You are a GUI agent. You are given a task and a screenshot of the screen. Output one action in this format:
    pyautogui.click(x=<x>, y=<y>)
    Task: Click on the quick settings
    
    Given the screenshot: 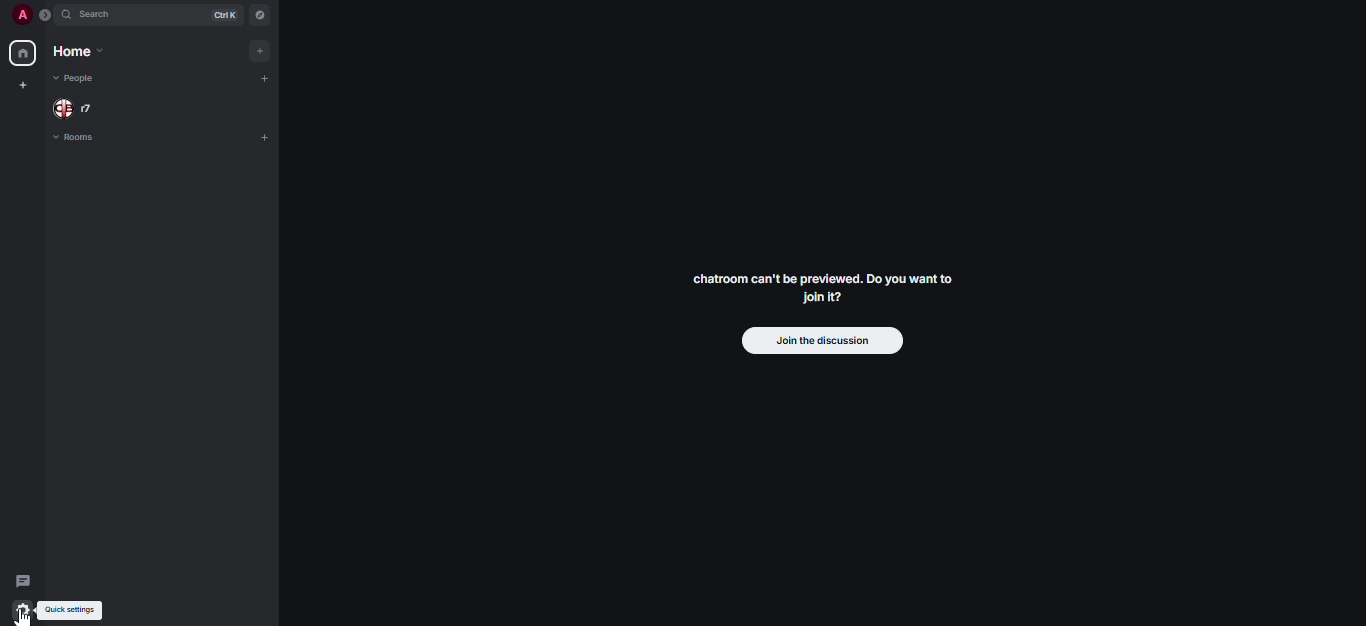 What is the action you would take?
    pyautogui.click(x=20, y=610)
    